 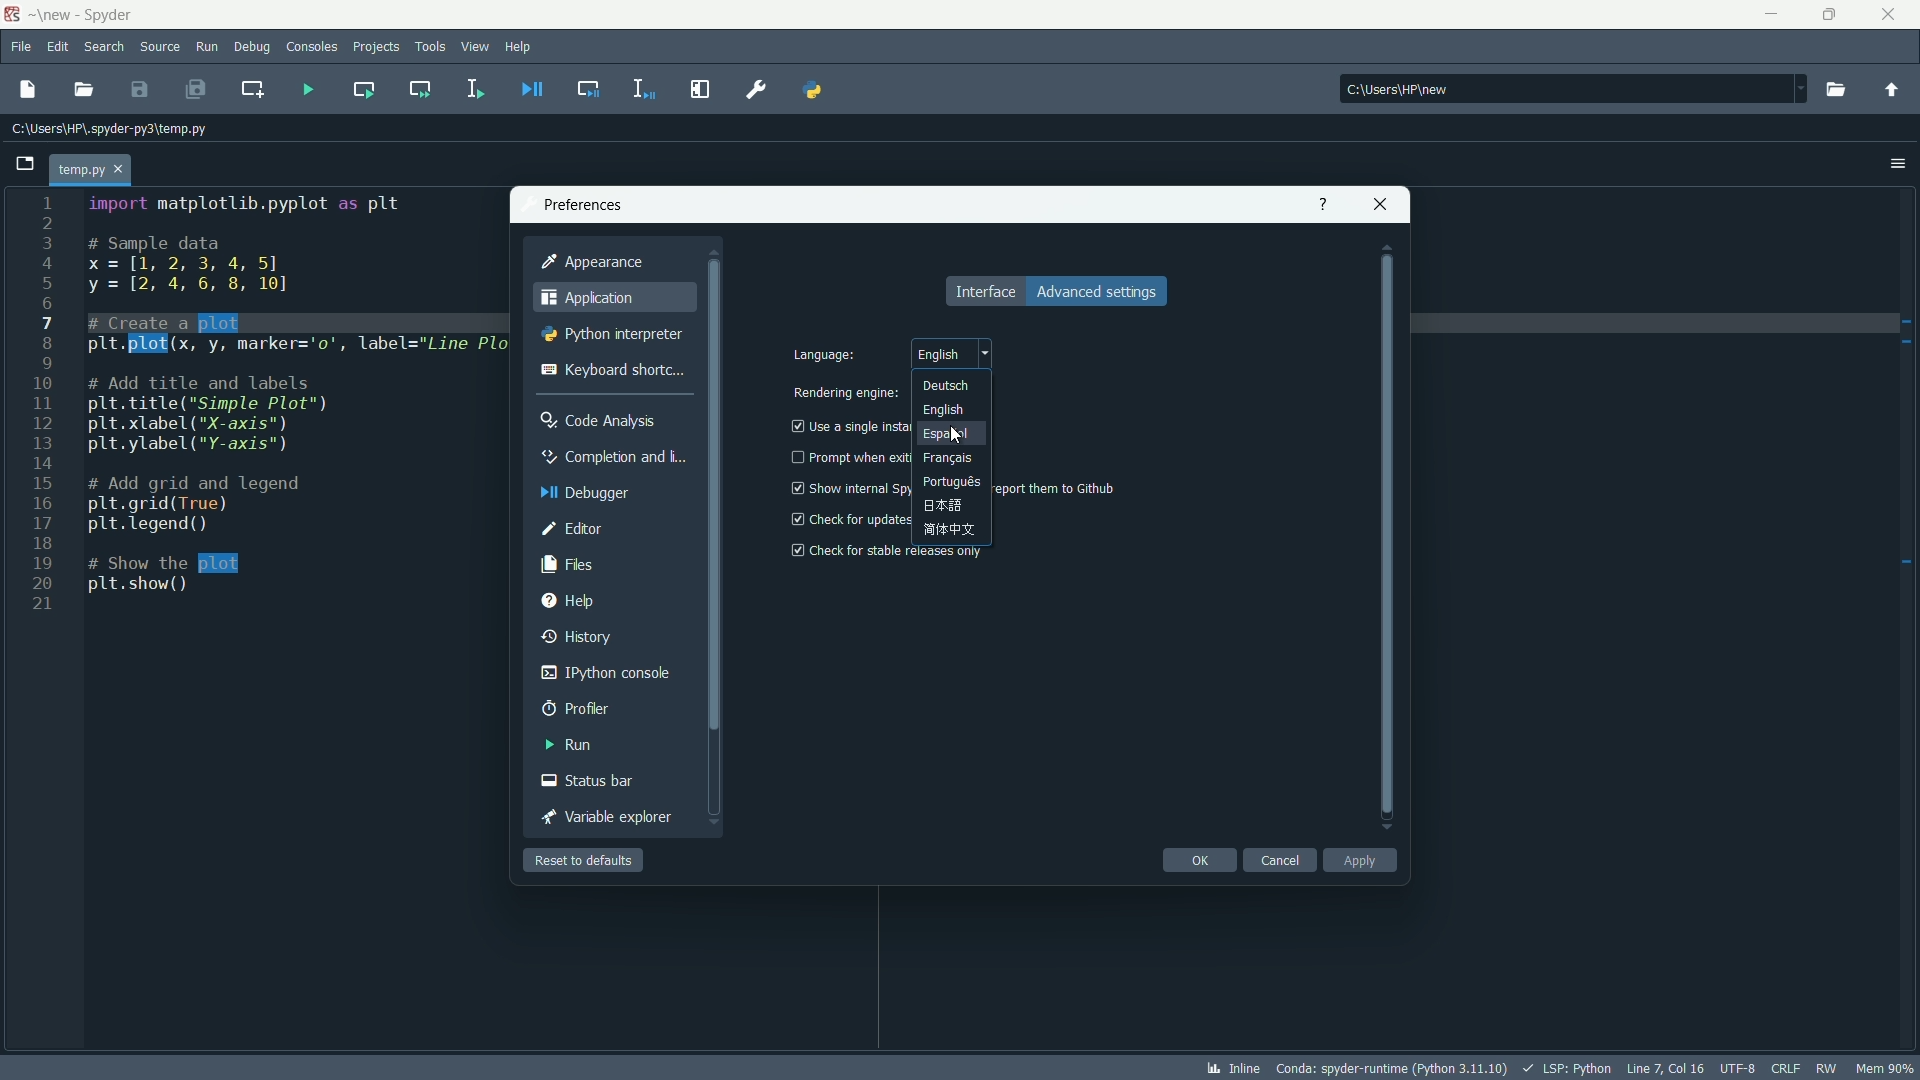 I want to click on file encoding, so click(x=1737, y=1069).